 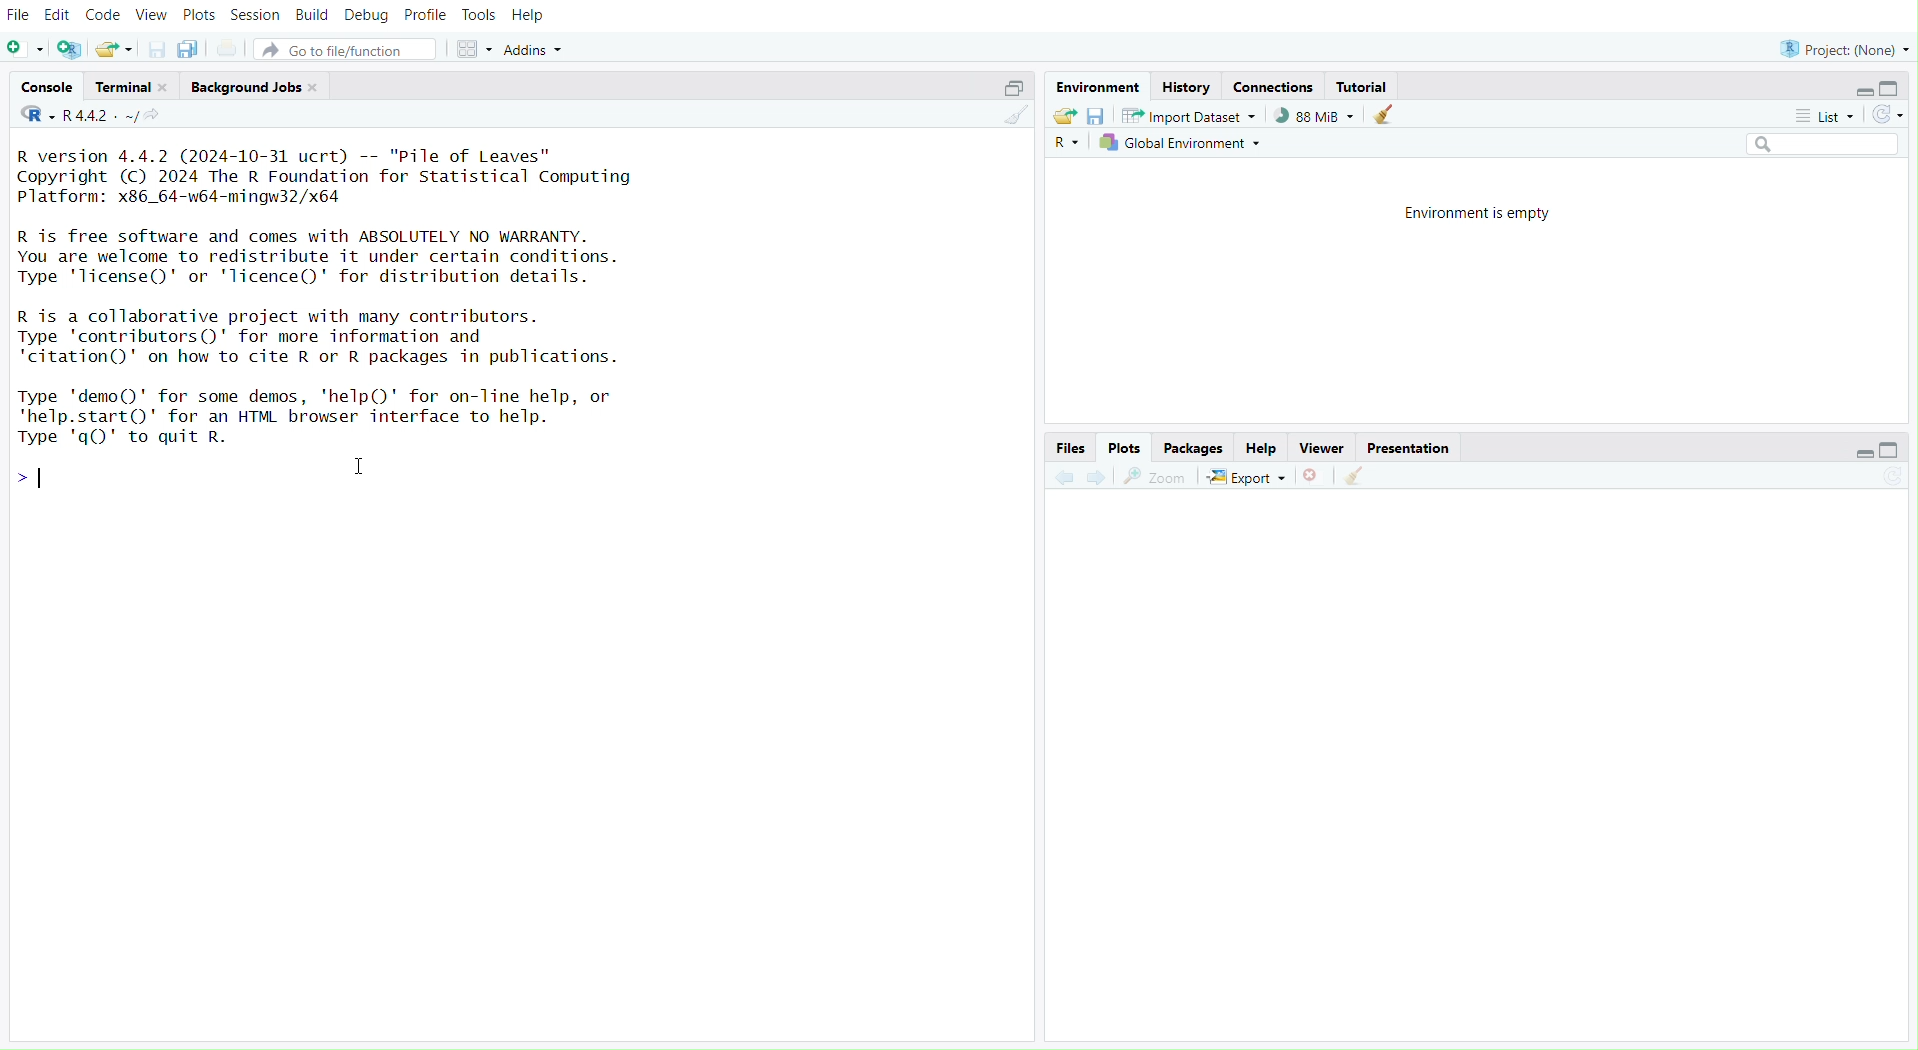 What do you see at coordinates (366, 469) in the screenshot?
I see `Cursor` at bounding box center [366, 469].